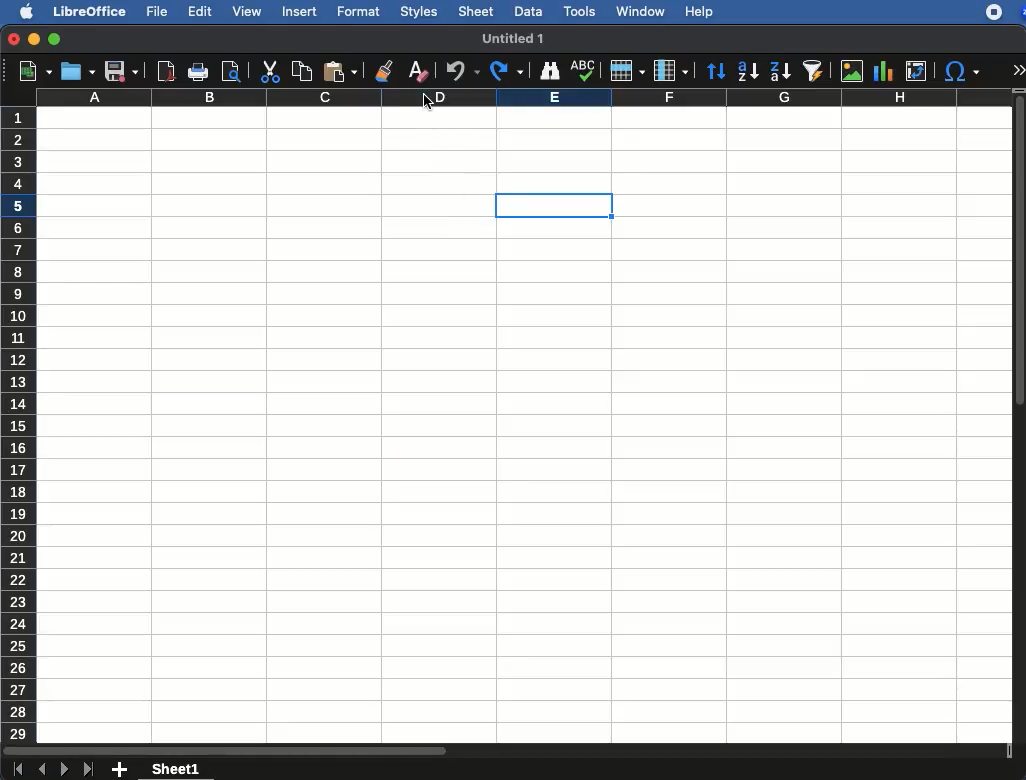  I want to click on next sheet, so click(63, 771).